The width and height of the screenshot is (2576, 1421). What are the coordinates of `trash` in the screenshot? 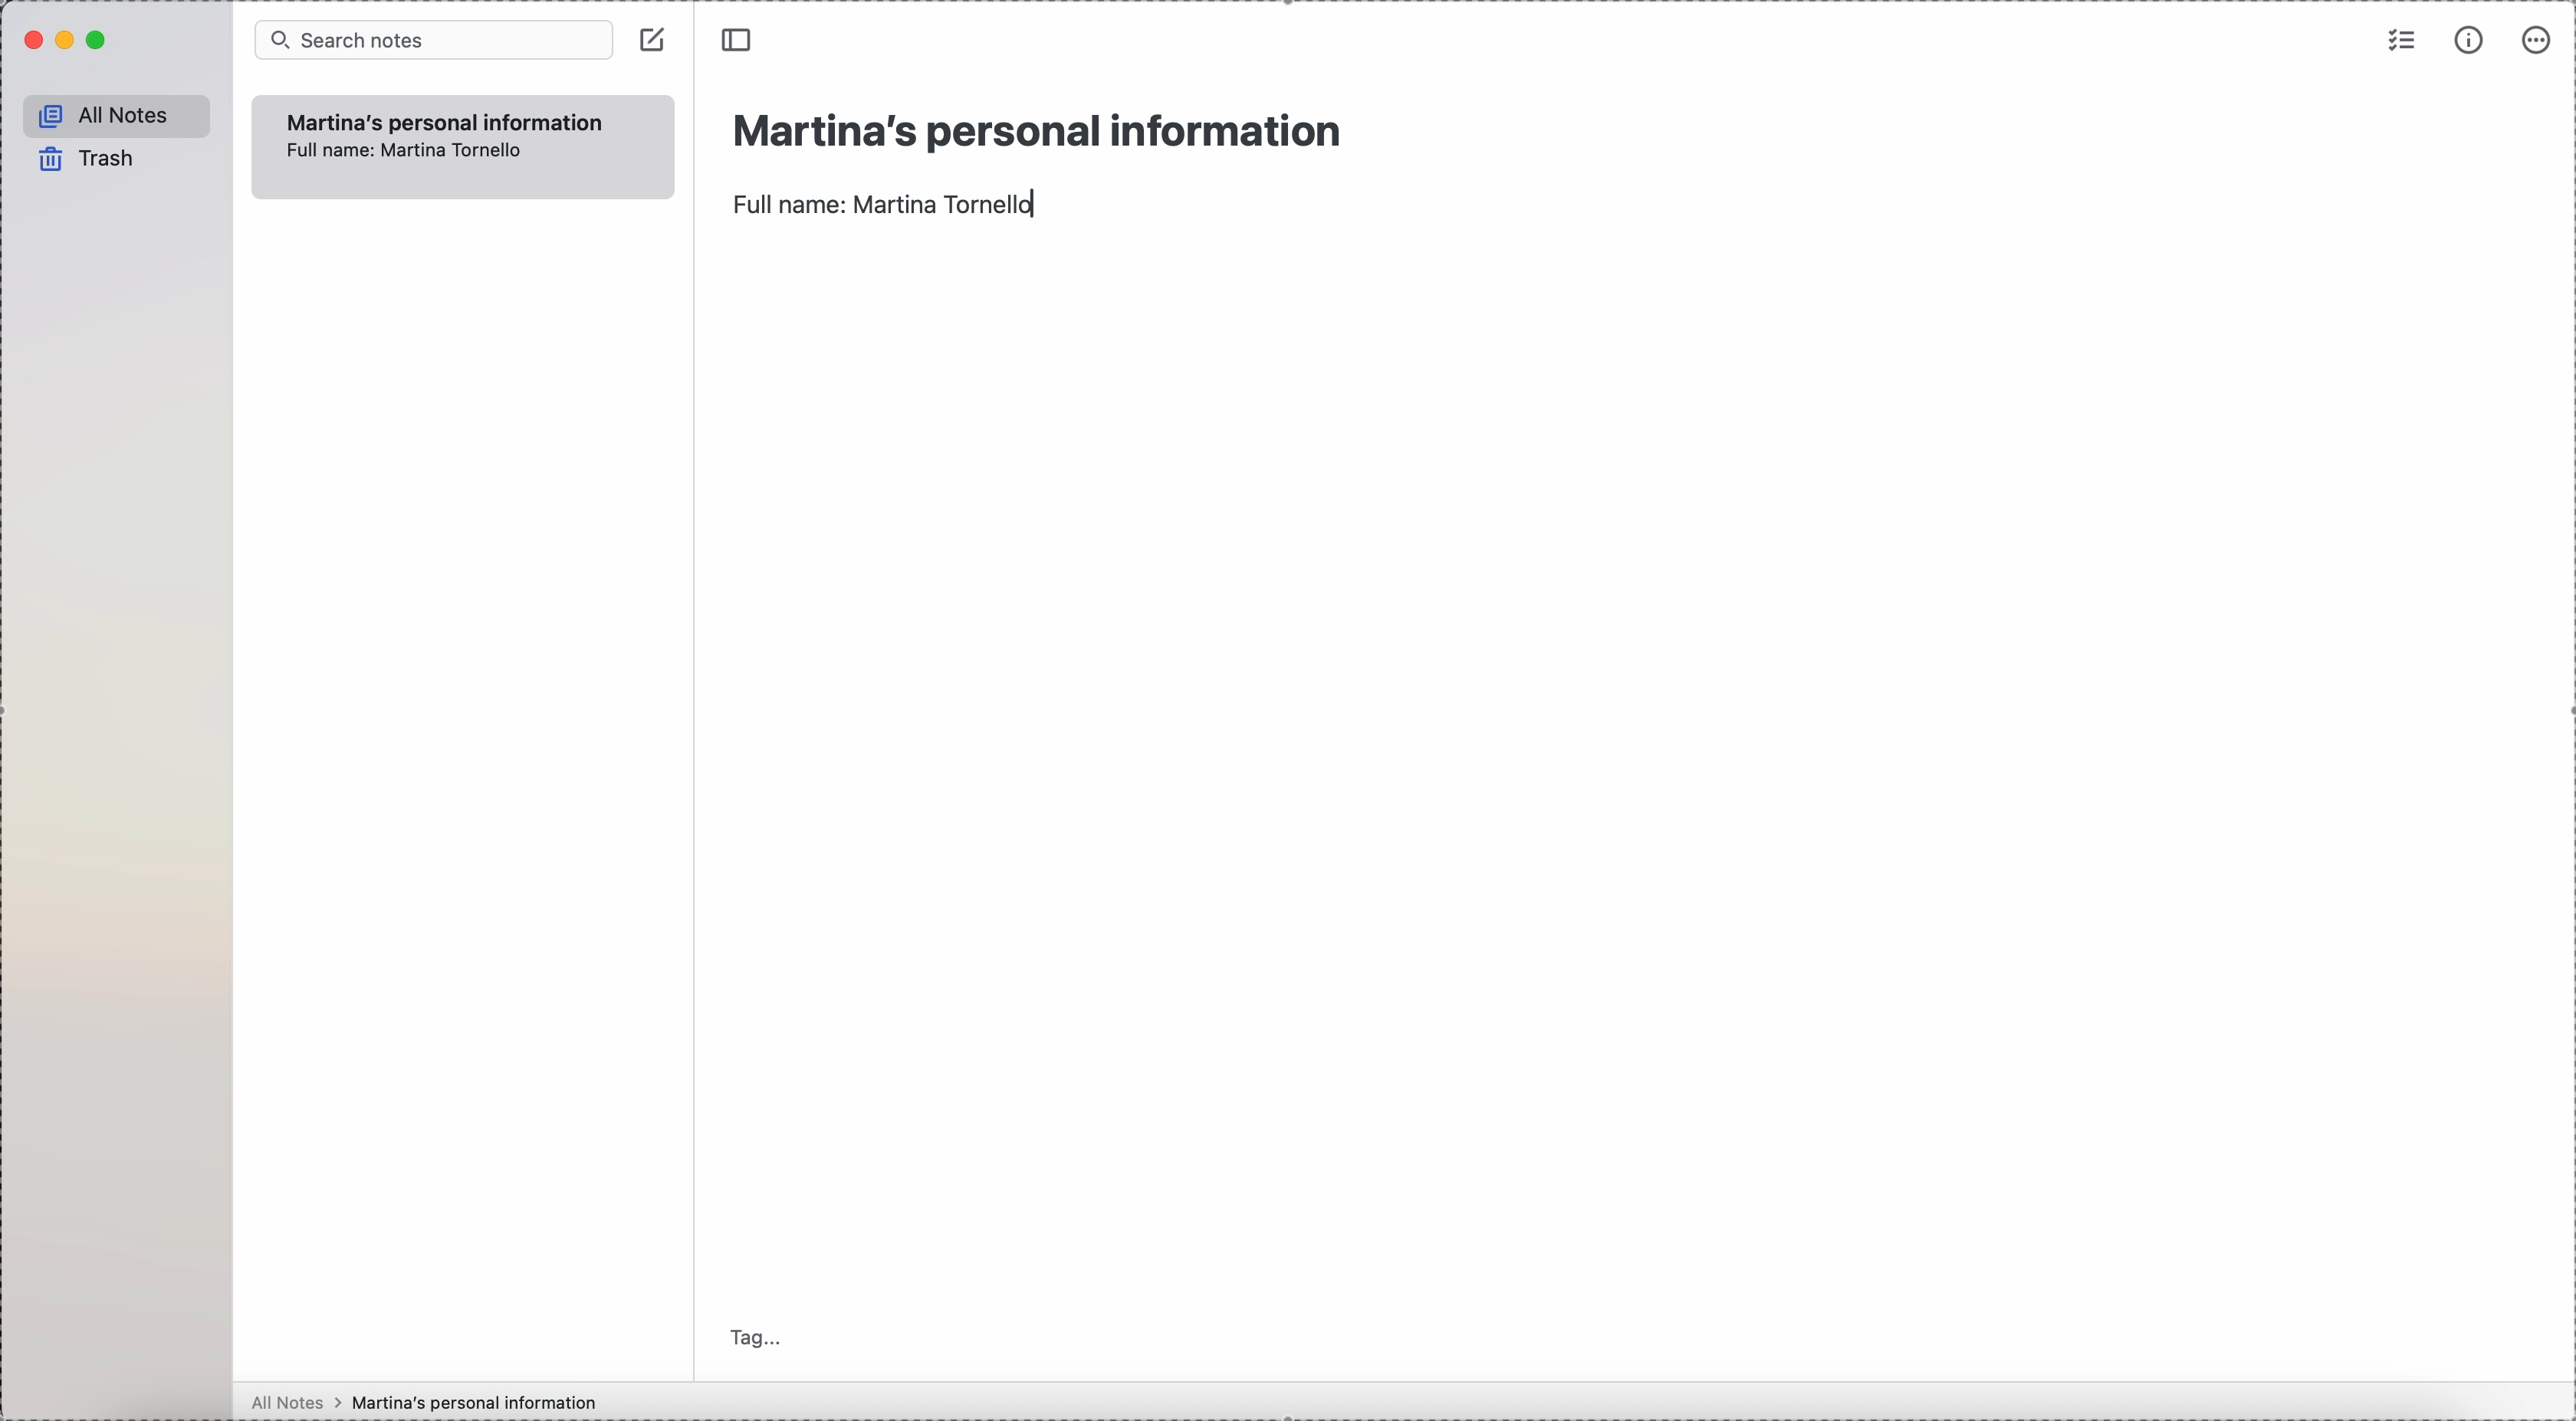 It's located at (82, 158).